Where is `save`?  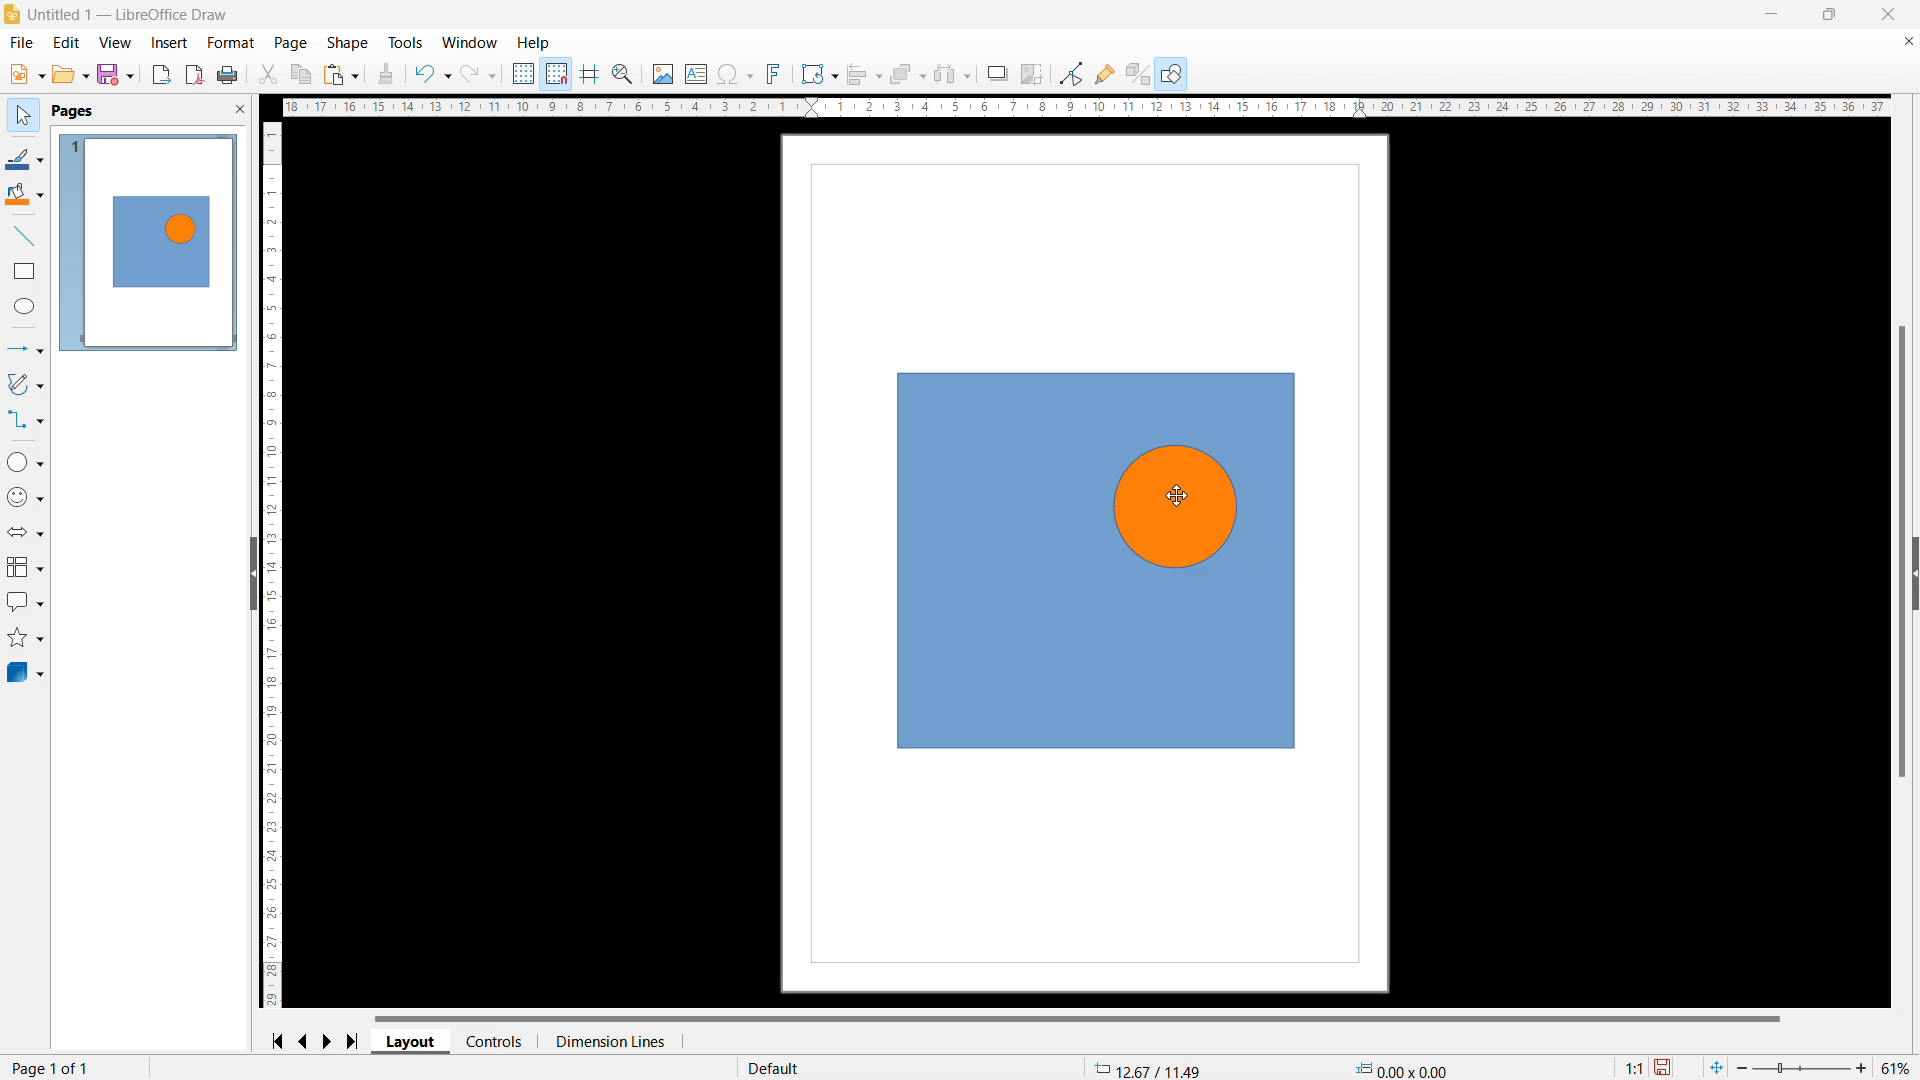
save is located at coordinates (117, 75).